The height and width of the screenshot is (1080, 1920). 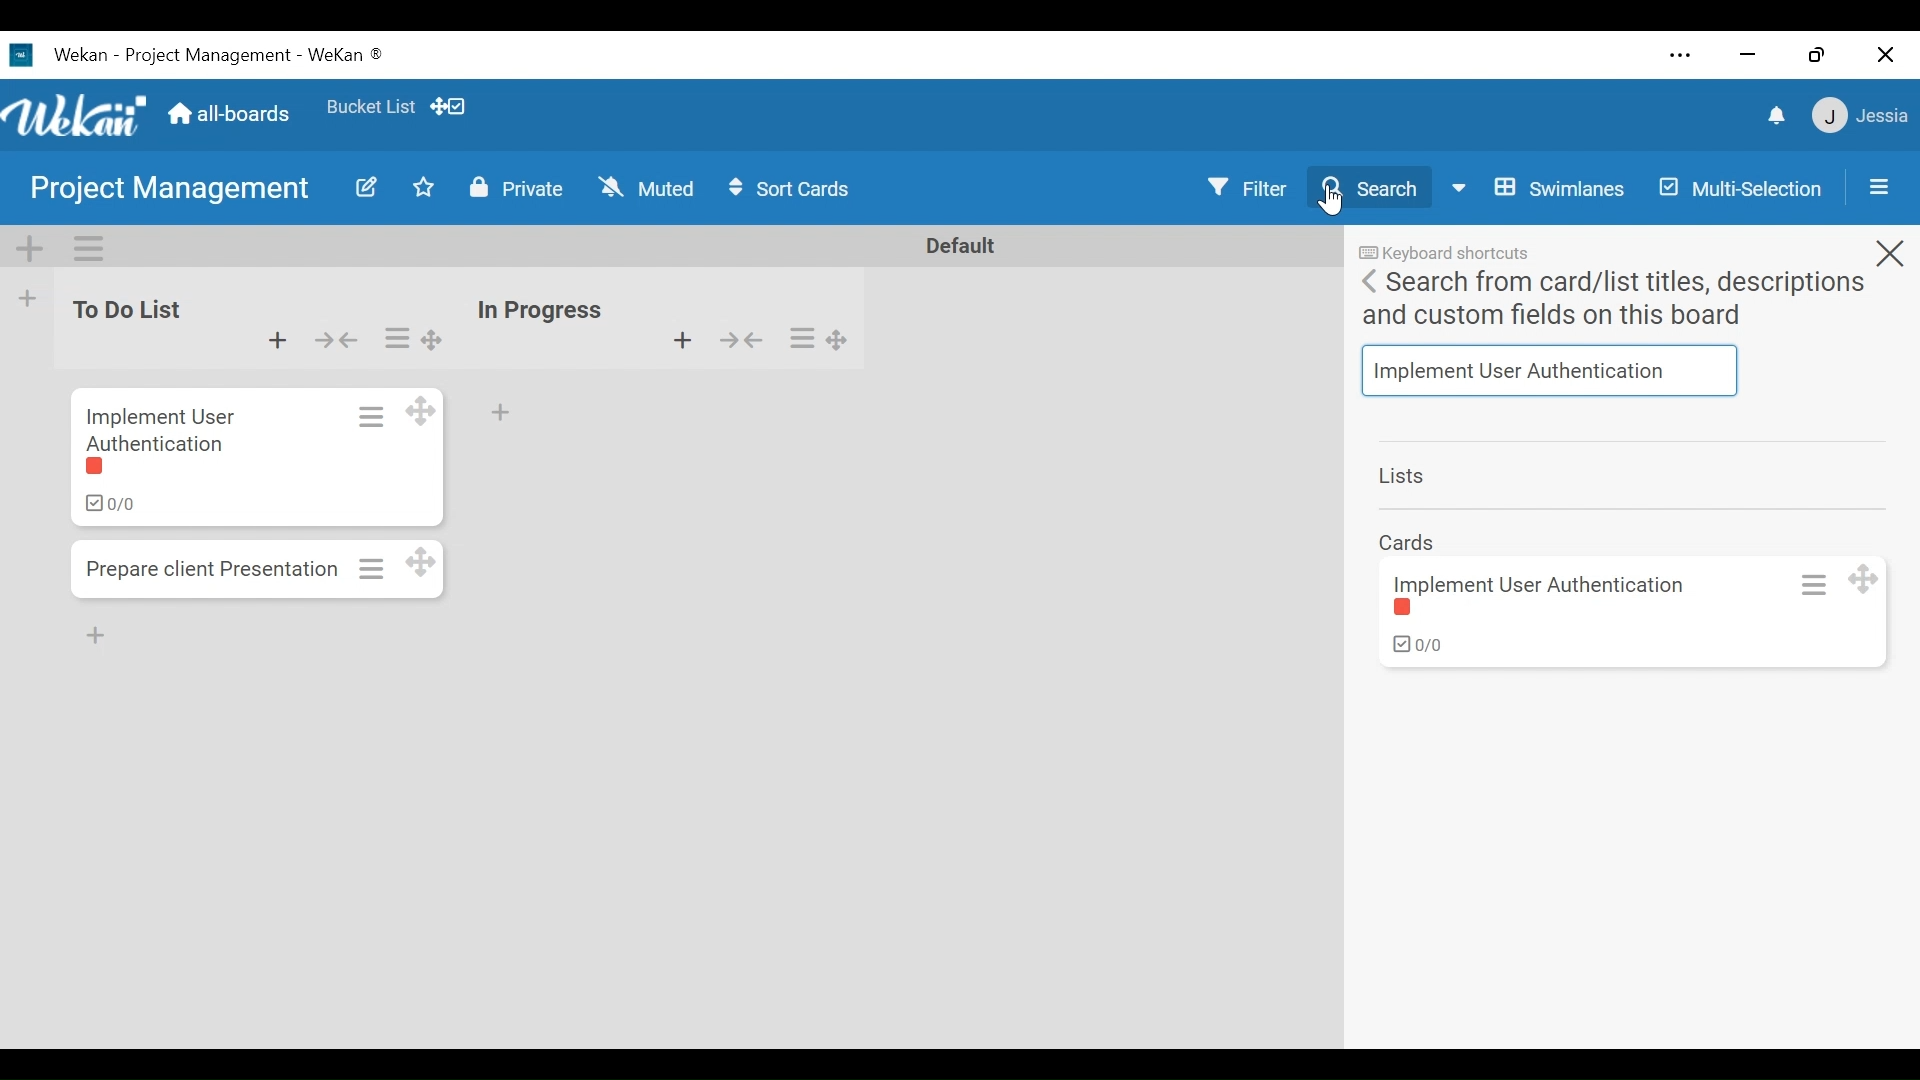 I want to click on Prepare client presentation, so click(x=213, y=574).